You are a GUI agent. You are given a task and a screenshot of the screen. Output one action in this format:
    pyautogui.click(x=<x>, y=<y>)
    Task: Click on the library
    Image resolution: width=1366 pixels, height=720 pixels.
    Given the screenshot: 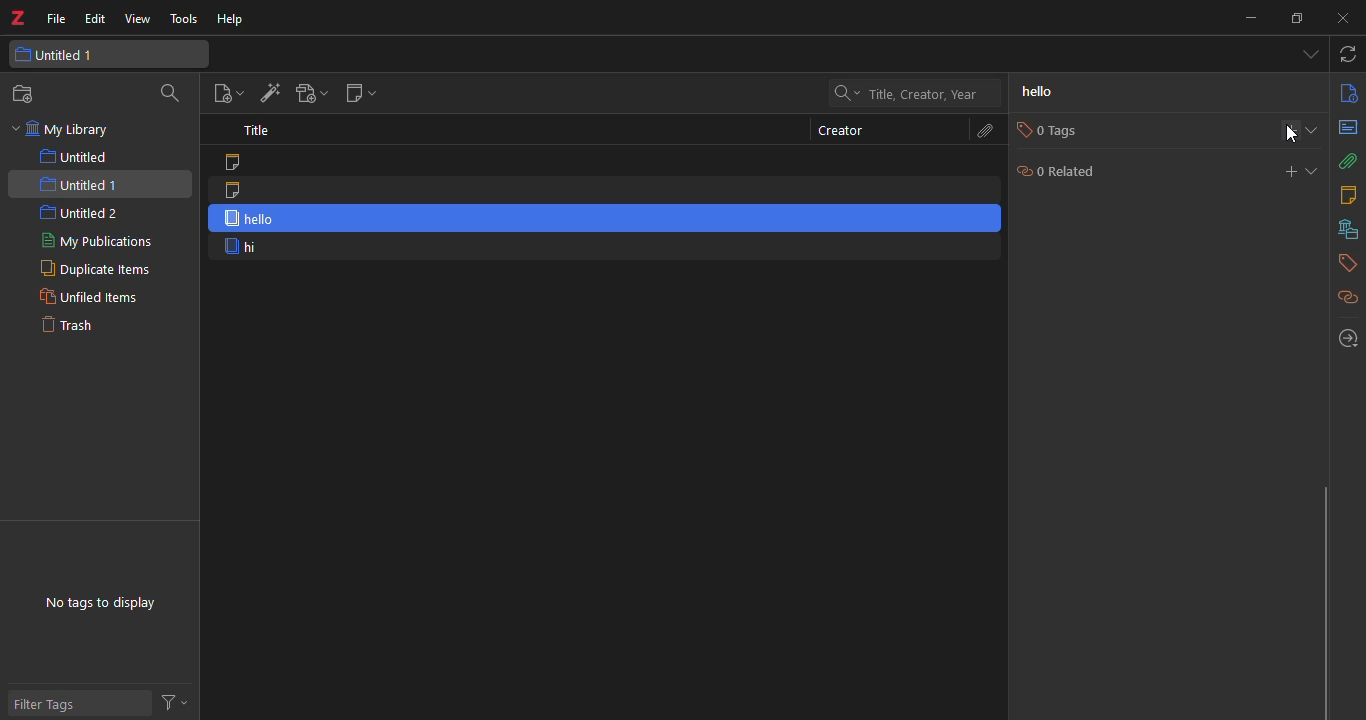 What is the action you would take?
    pyautogui.click(x=1345, y=229)
    